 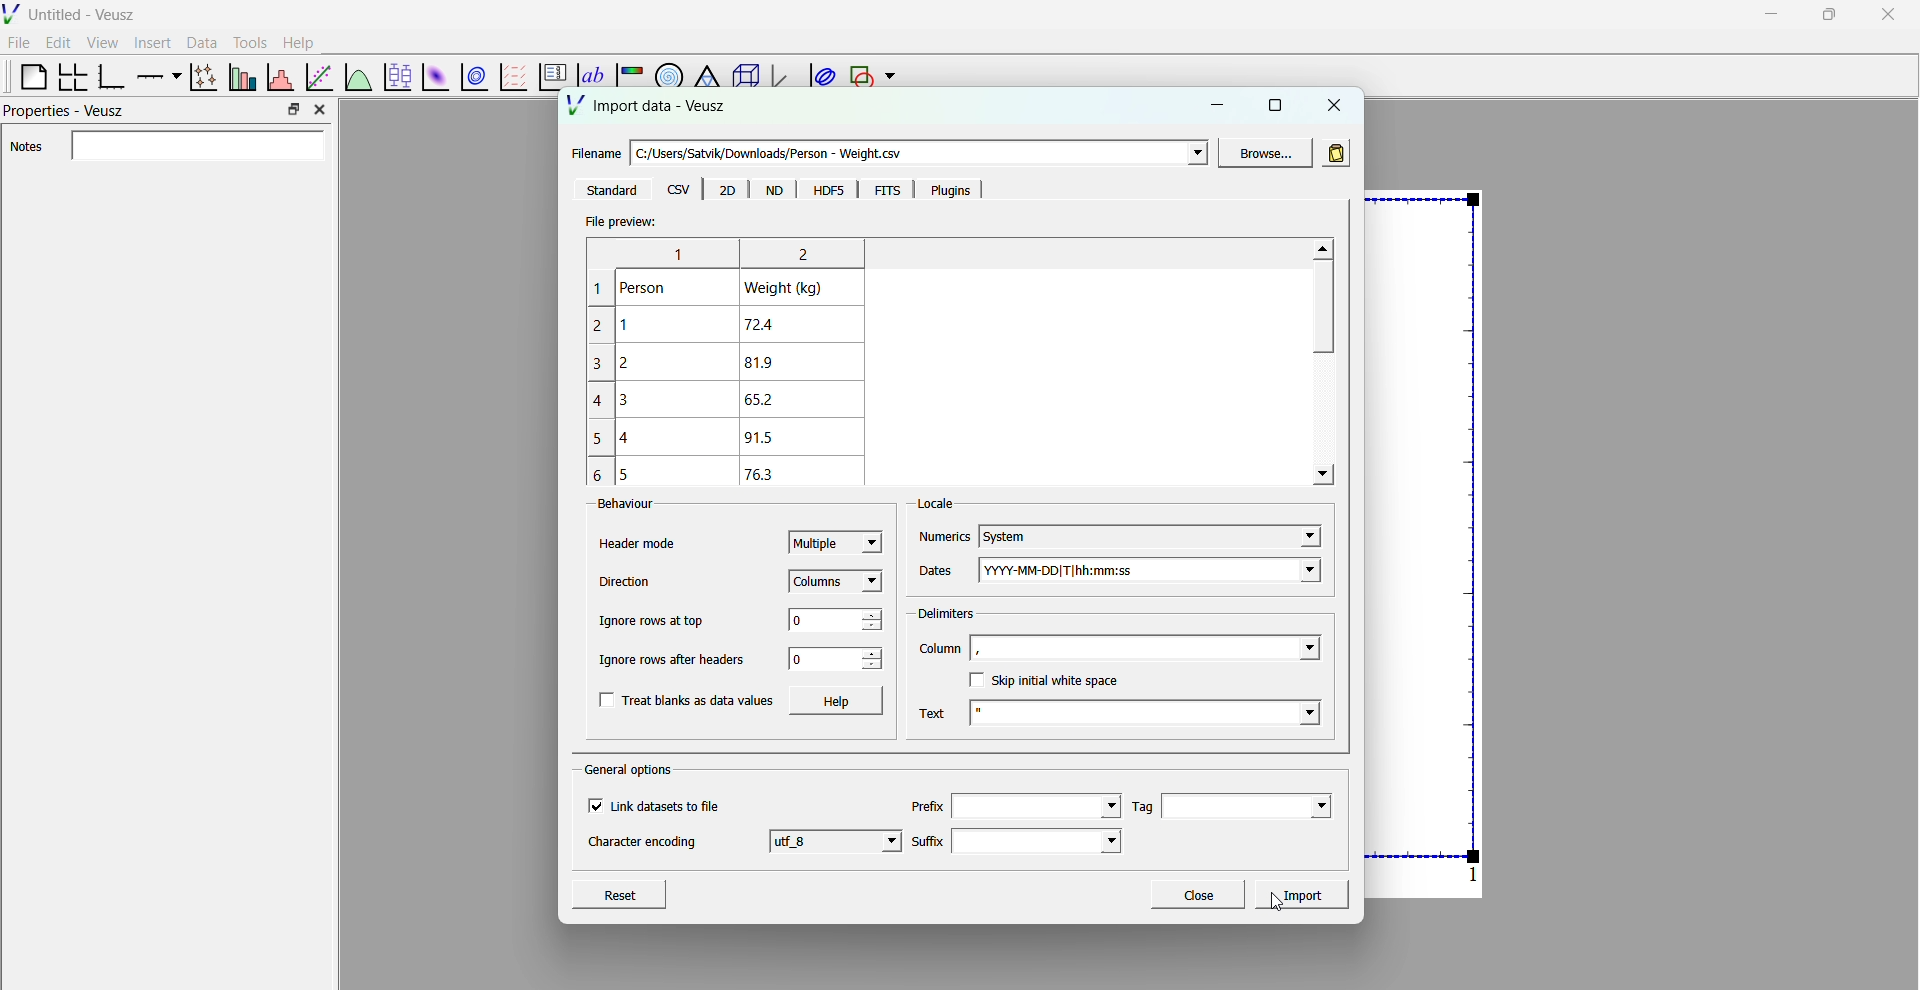 I want to click on Close, so click(x=1197, y=894).